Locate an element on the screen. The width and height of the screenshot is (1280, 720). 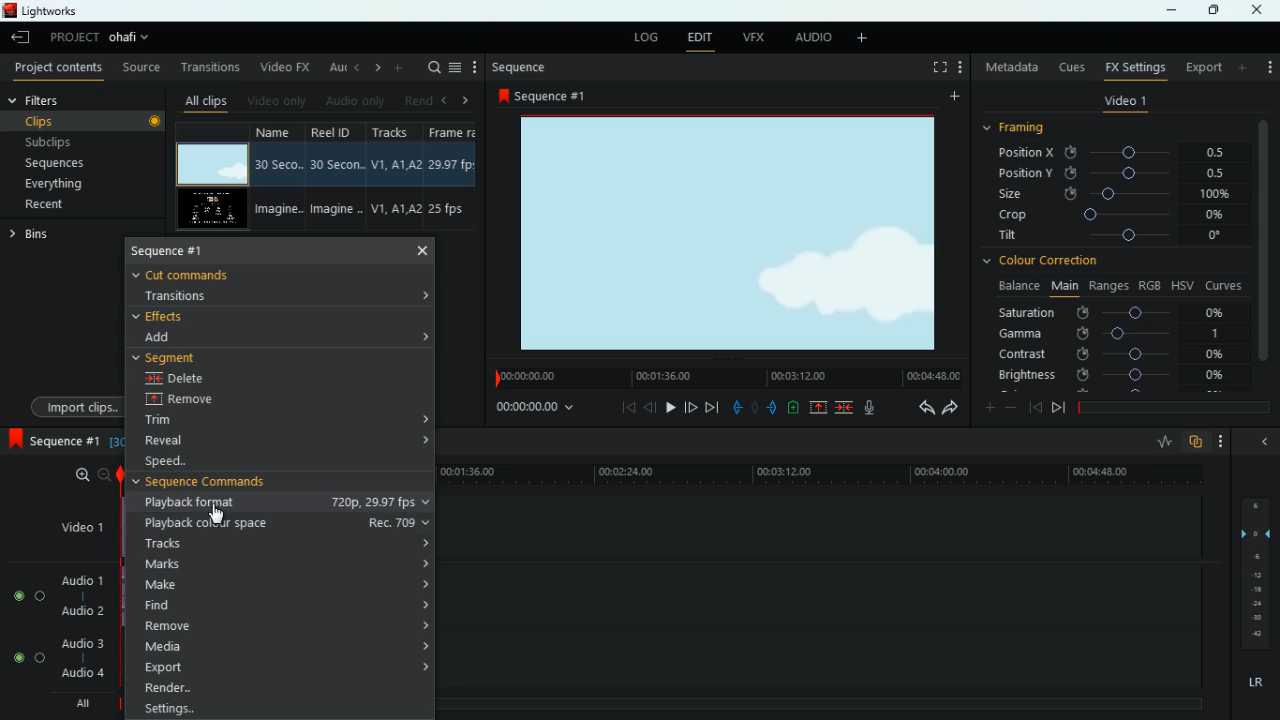
contrast is located at coordinates (1110, 355).